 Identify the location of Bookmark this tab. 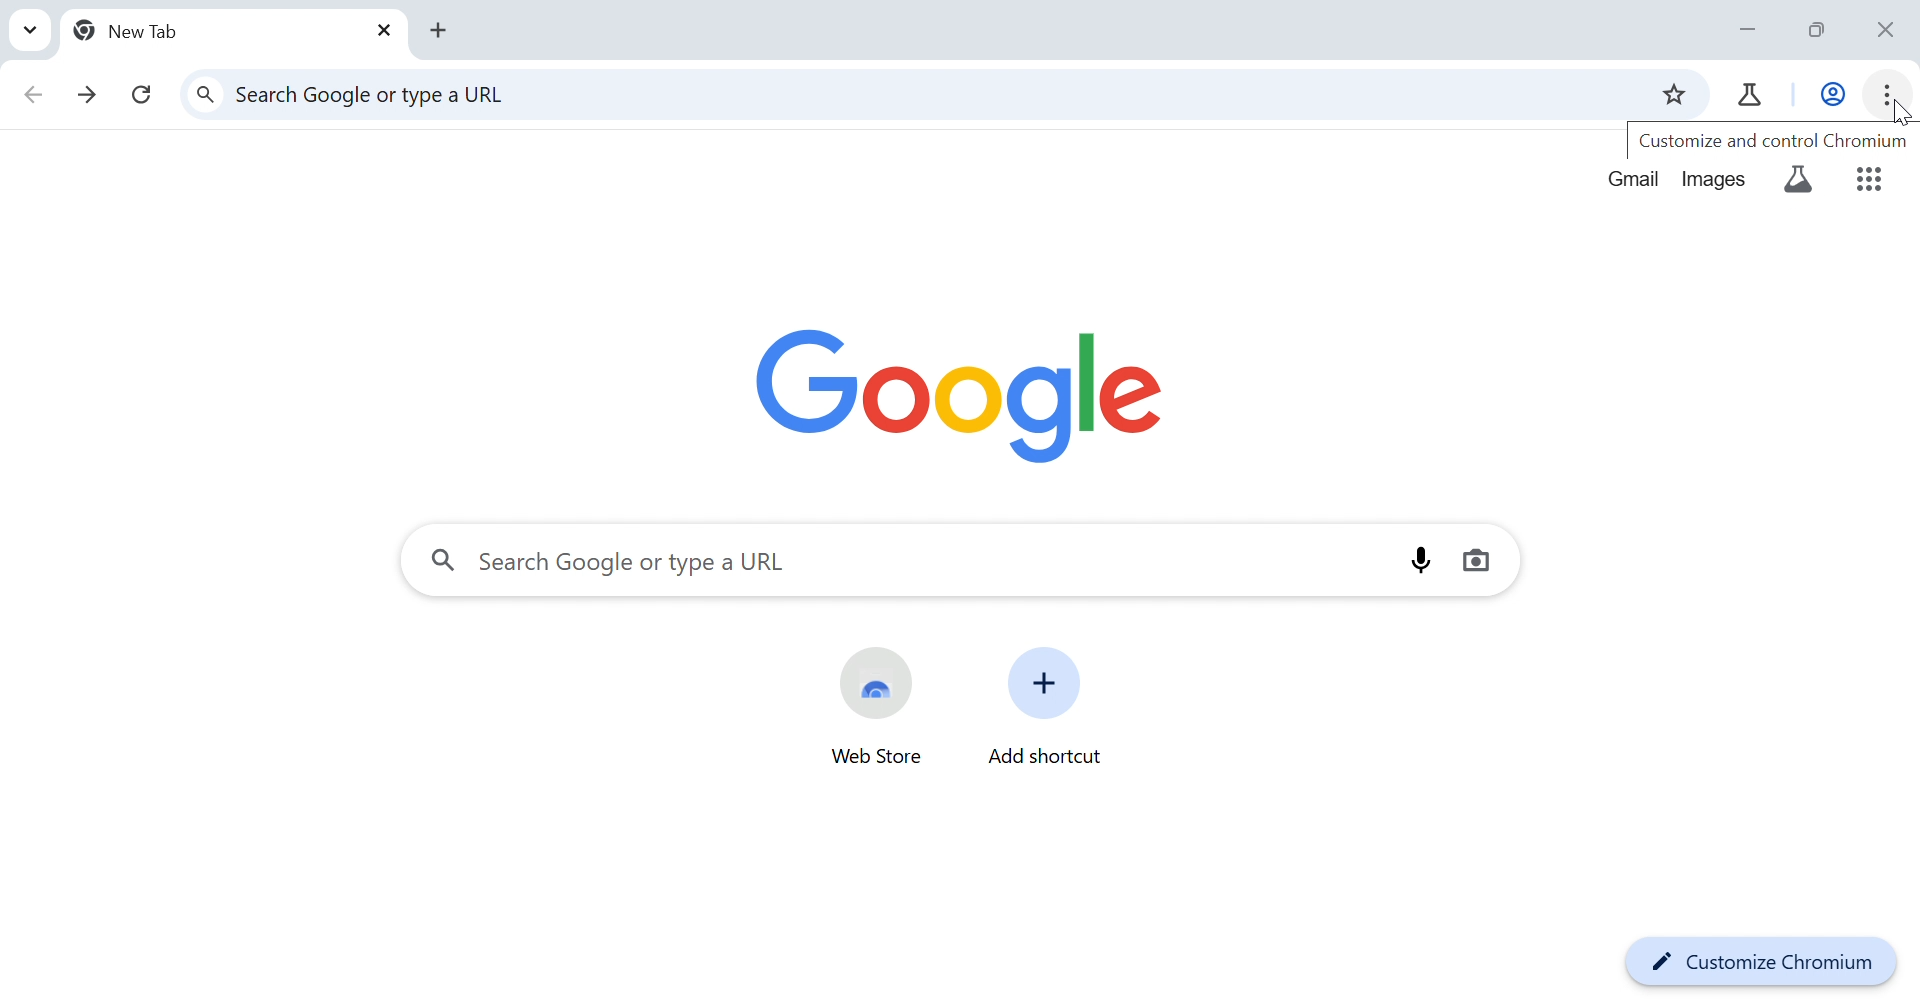
(1671, 94).